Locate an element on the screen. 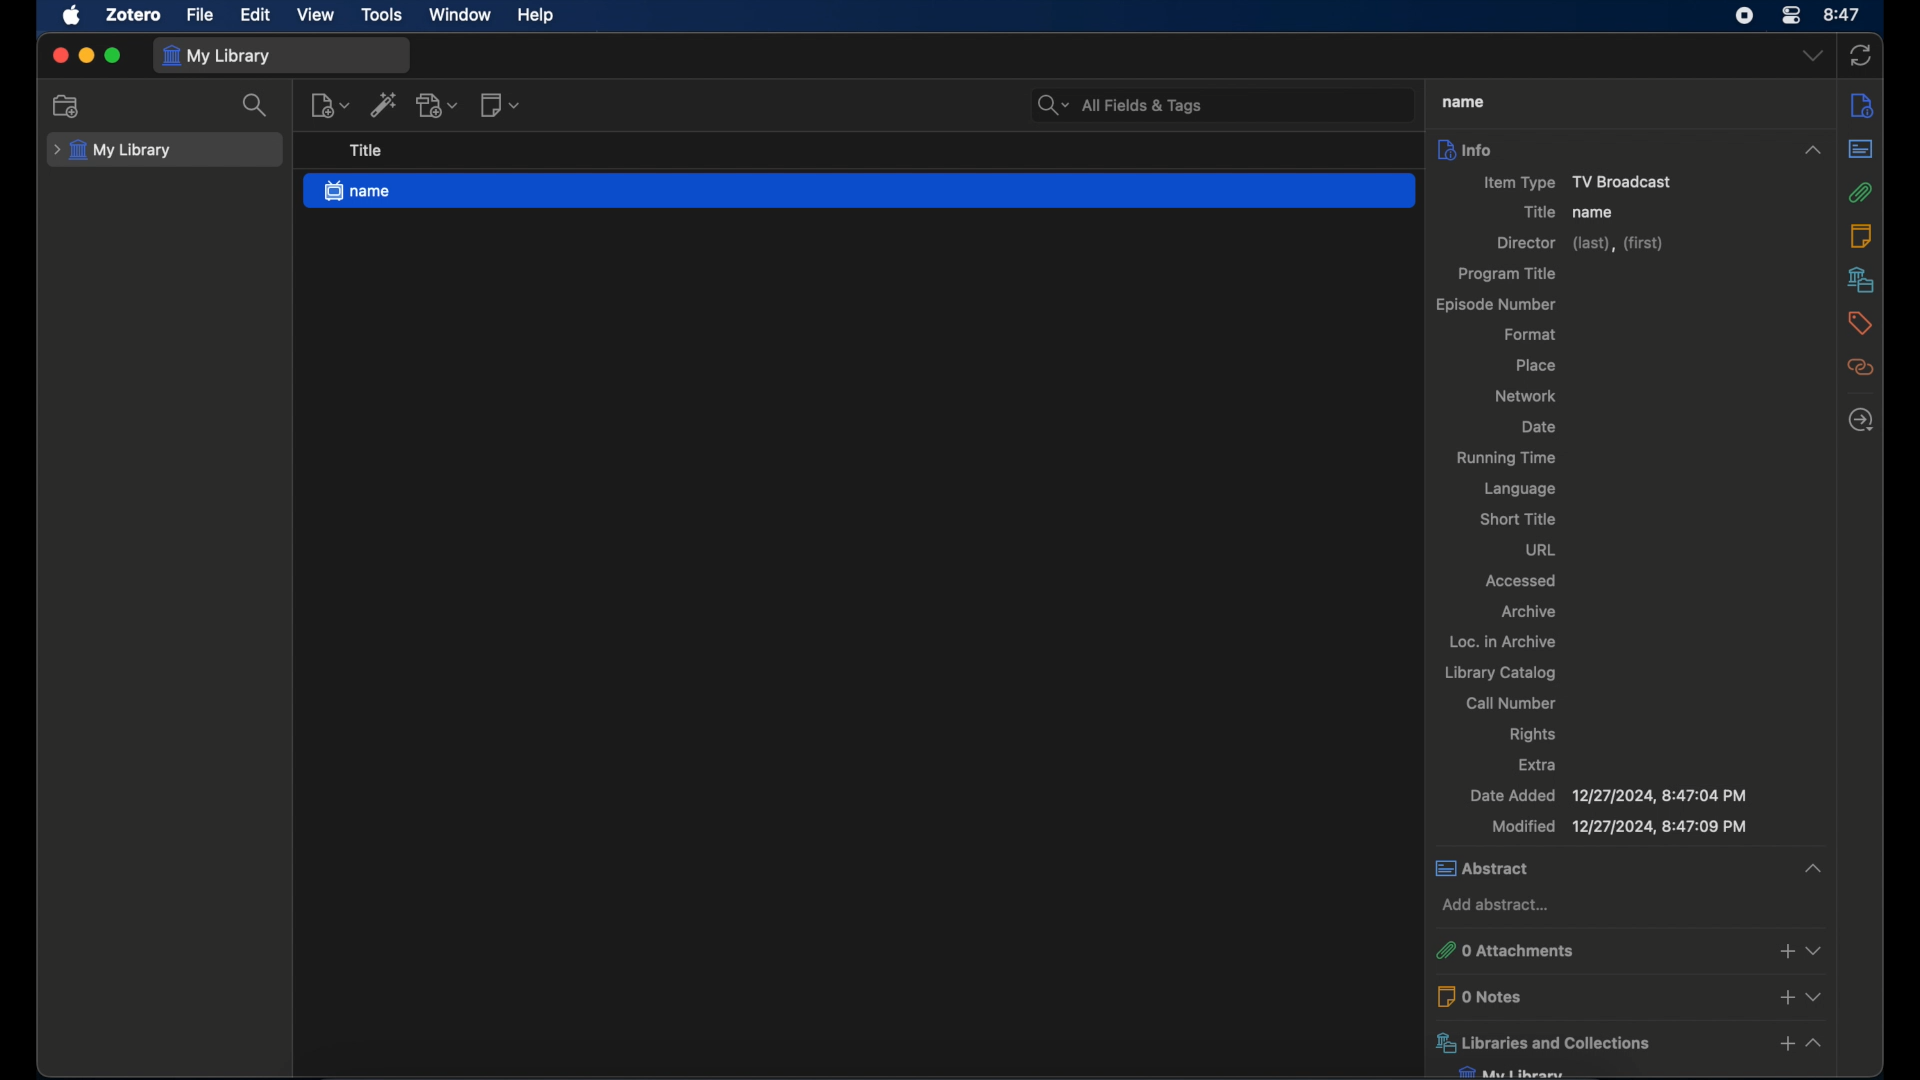 This screenshot has height=1080, width=1920. date added is located at coordinates (1607, 795).